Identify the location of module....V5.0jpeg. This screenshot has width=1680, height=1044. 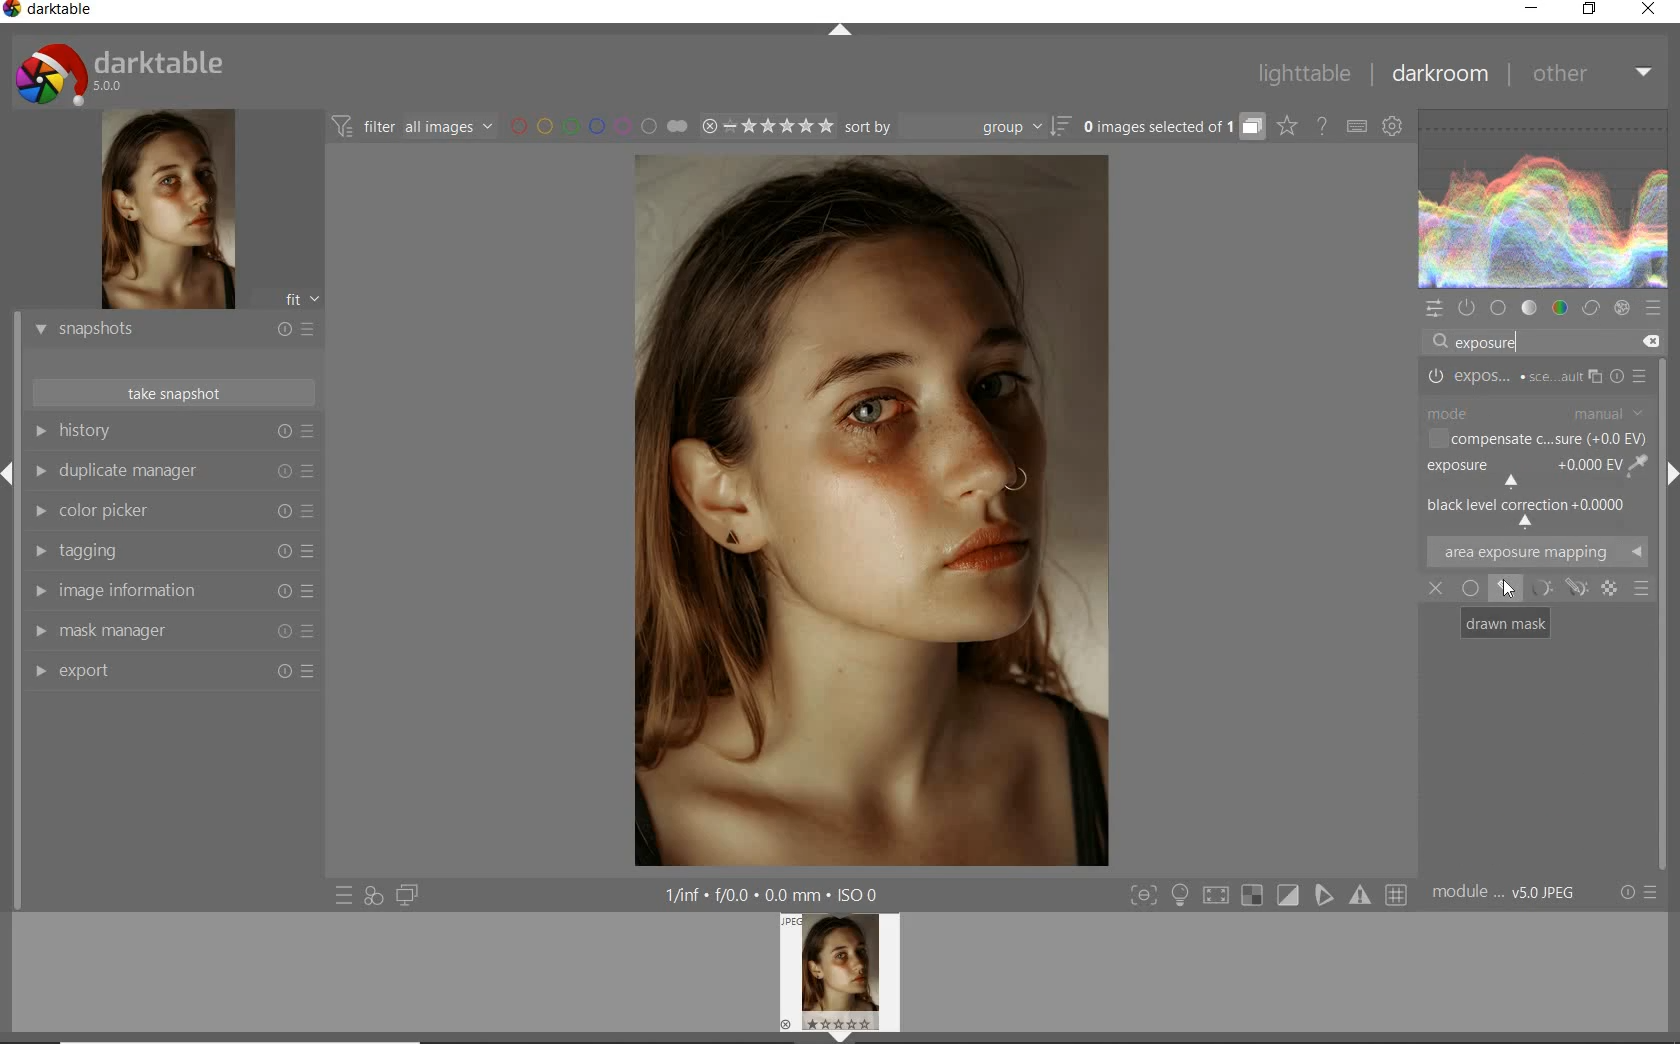
(1517, 895).